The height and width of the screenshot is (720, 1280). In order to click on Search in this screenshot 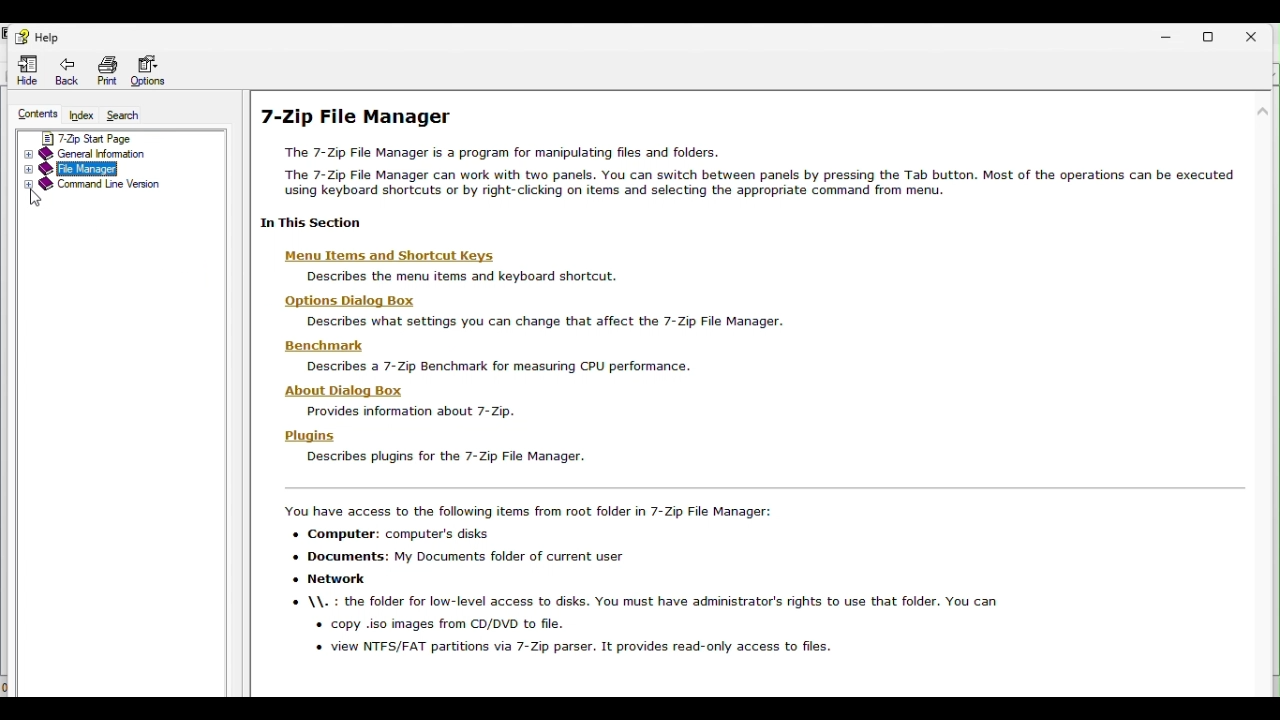, I will do `click(125, 115)`.